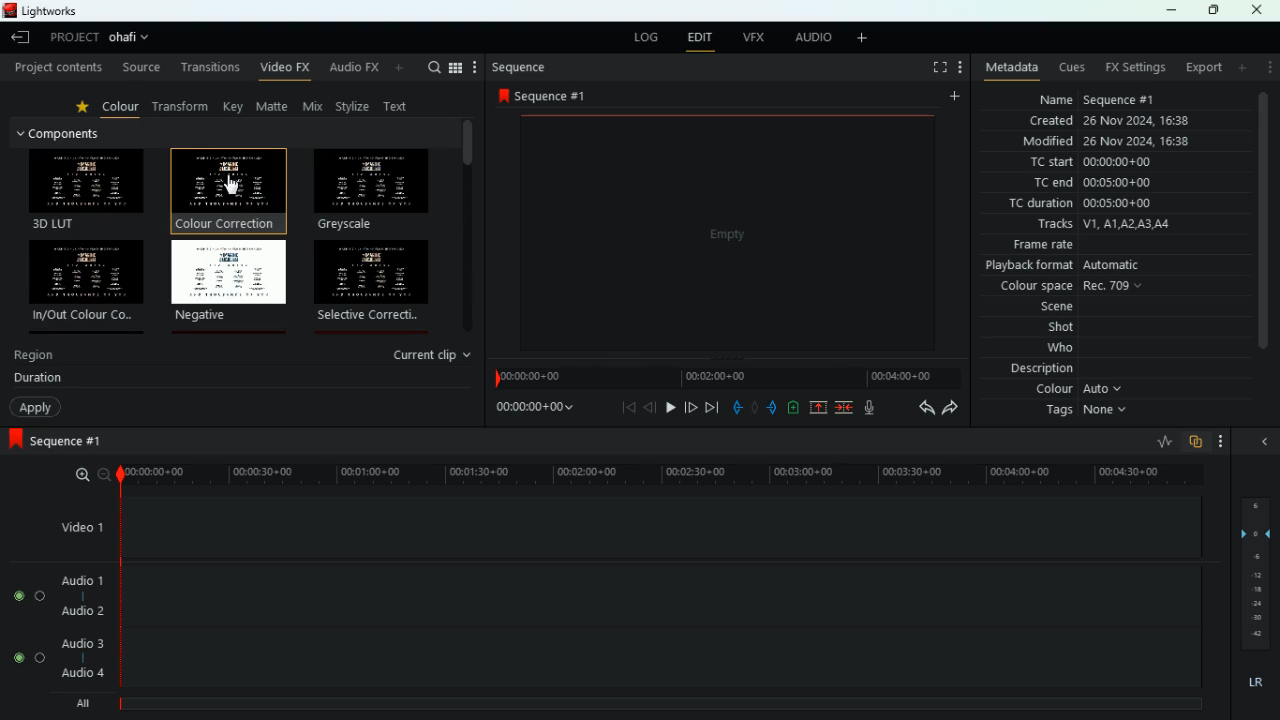  I want to click on frame rate, so click(1110, 245).